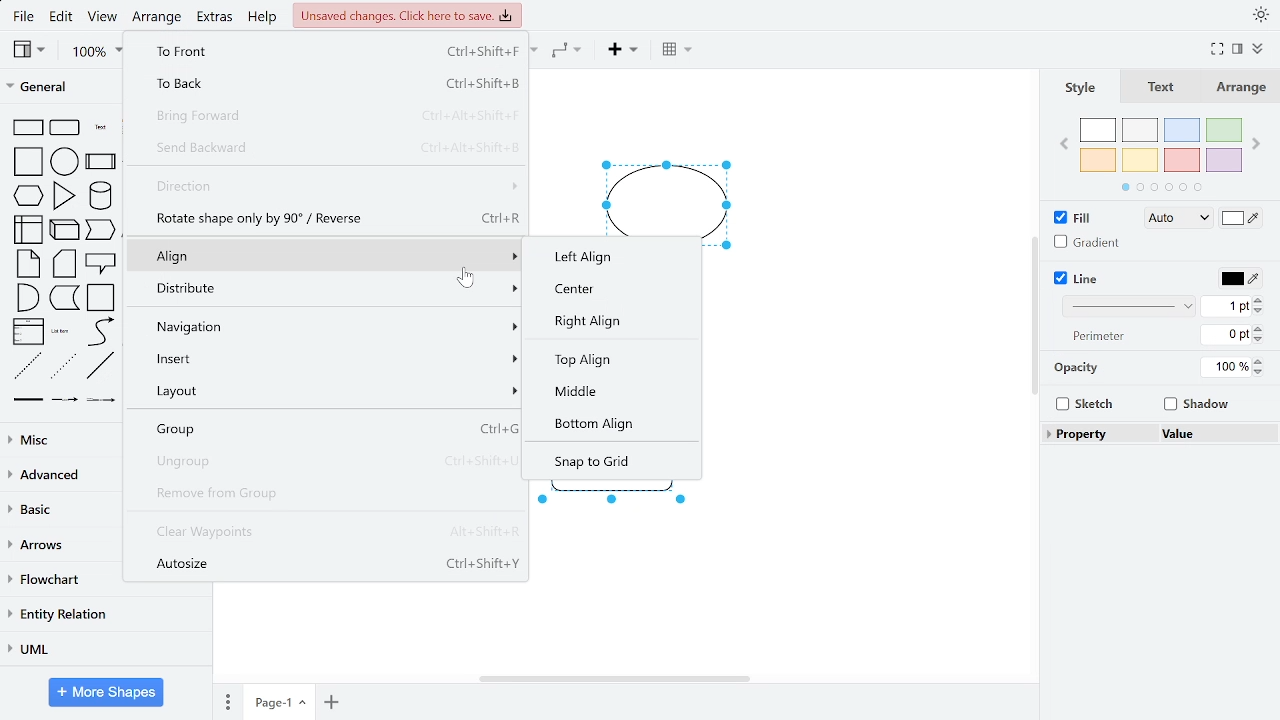  I want to click on 100%, so click(97, 52).